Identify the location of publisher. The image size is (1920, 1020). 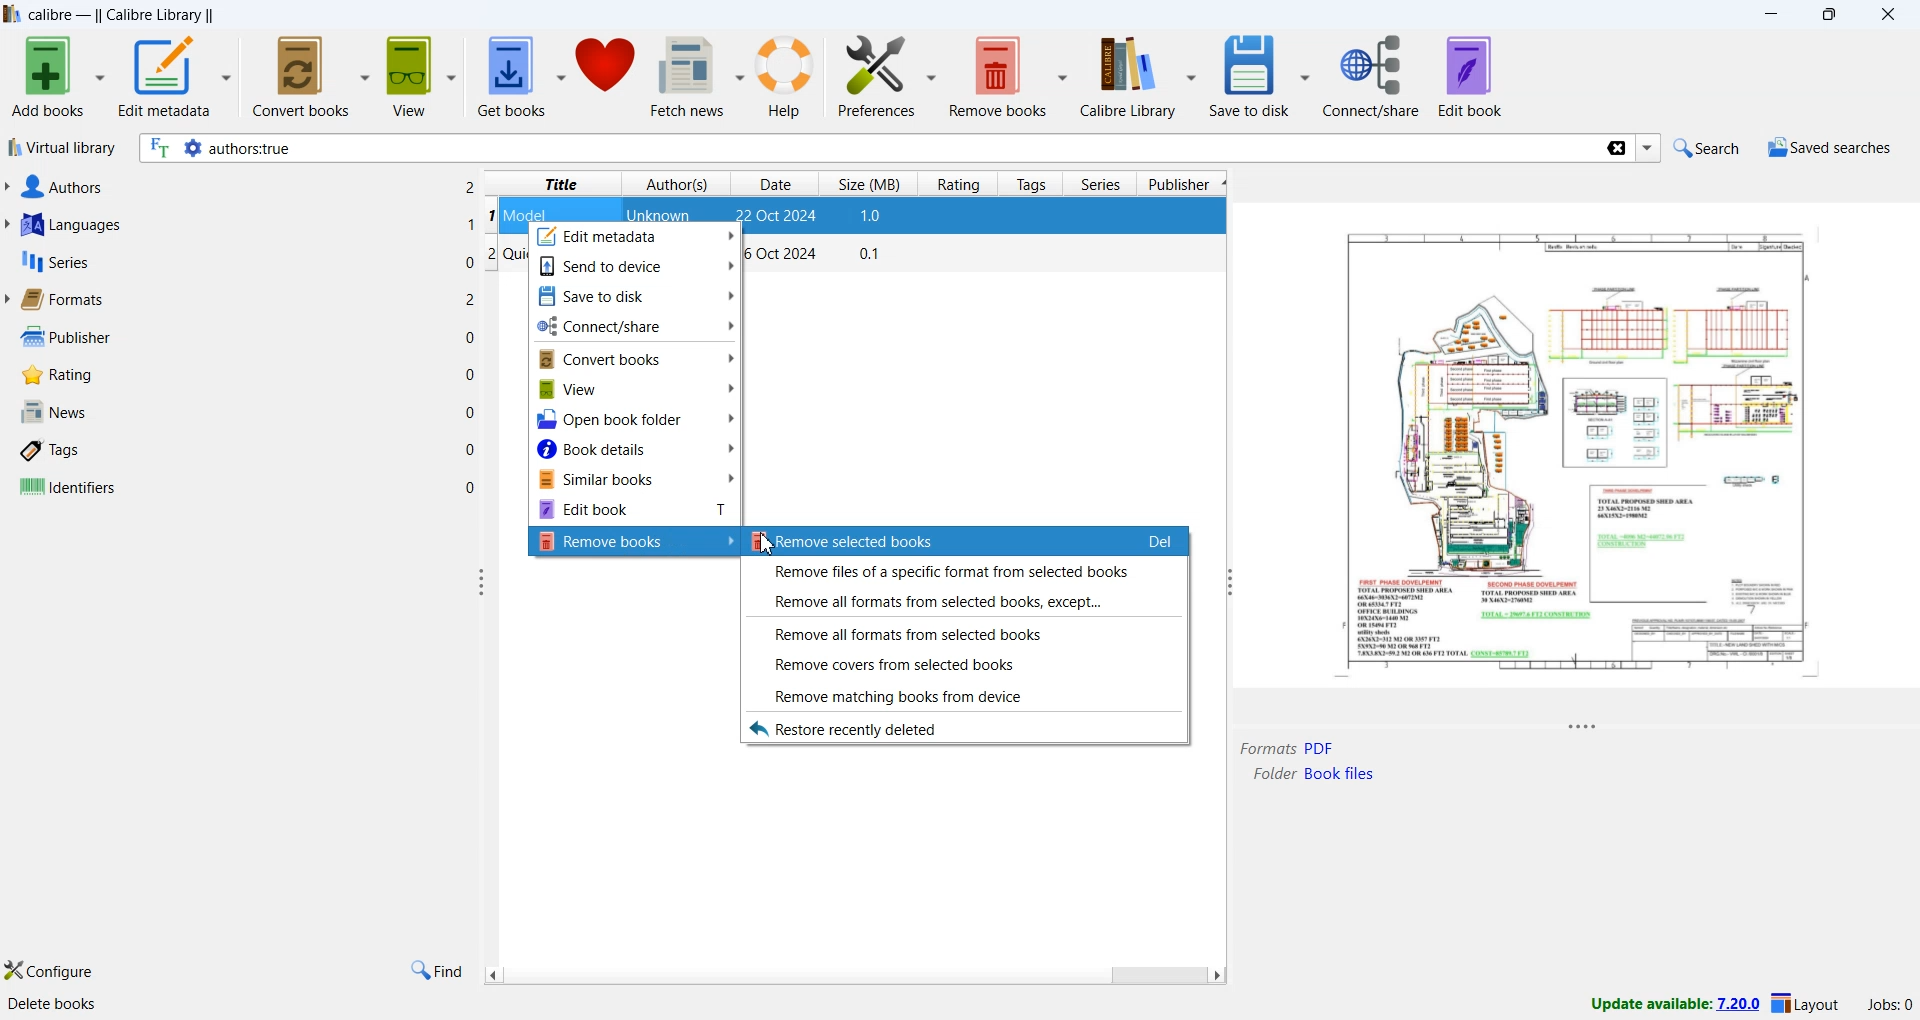
(1184, 185).